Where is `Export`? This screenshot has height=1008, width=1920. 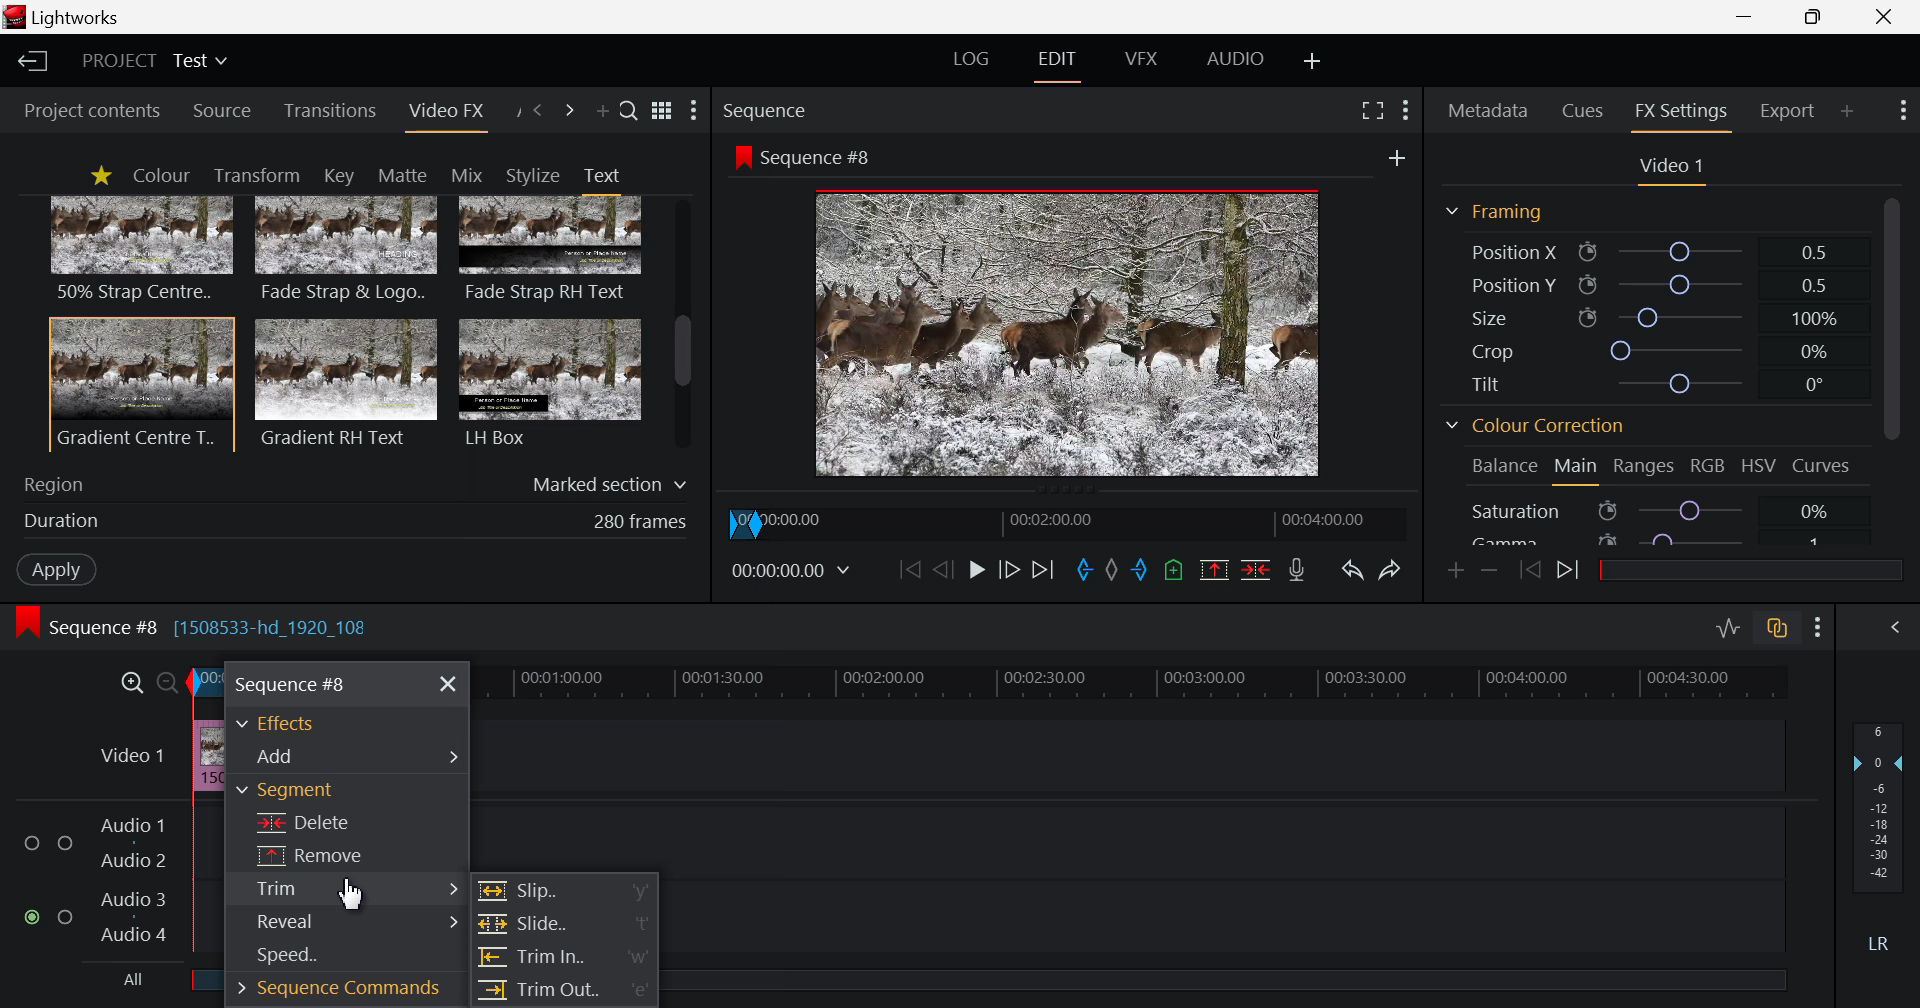 Export is located at coordinates (1788, 108).